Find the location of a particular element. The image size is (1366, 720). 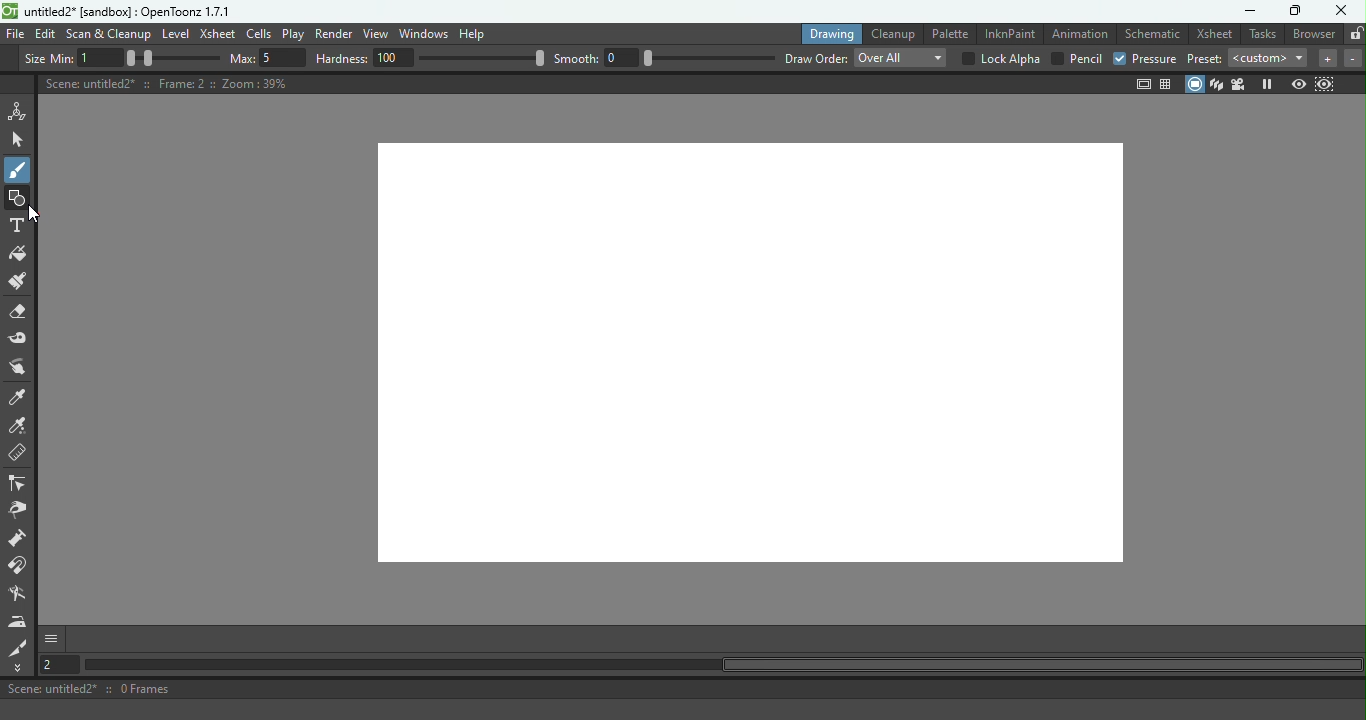

Paint Brush tool is located at coordinates (24, 283).